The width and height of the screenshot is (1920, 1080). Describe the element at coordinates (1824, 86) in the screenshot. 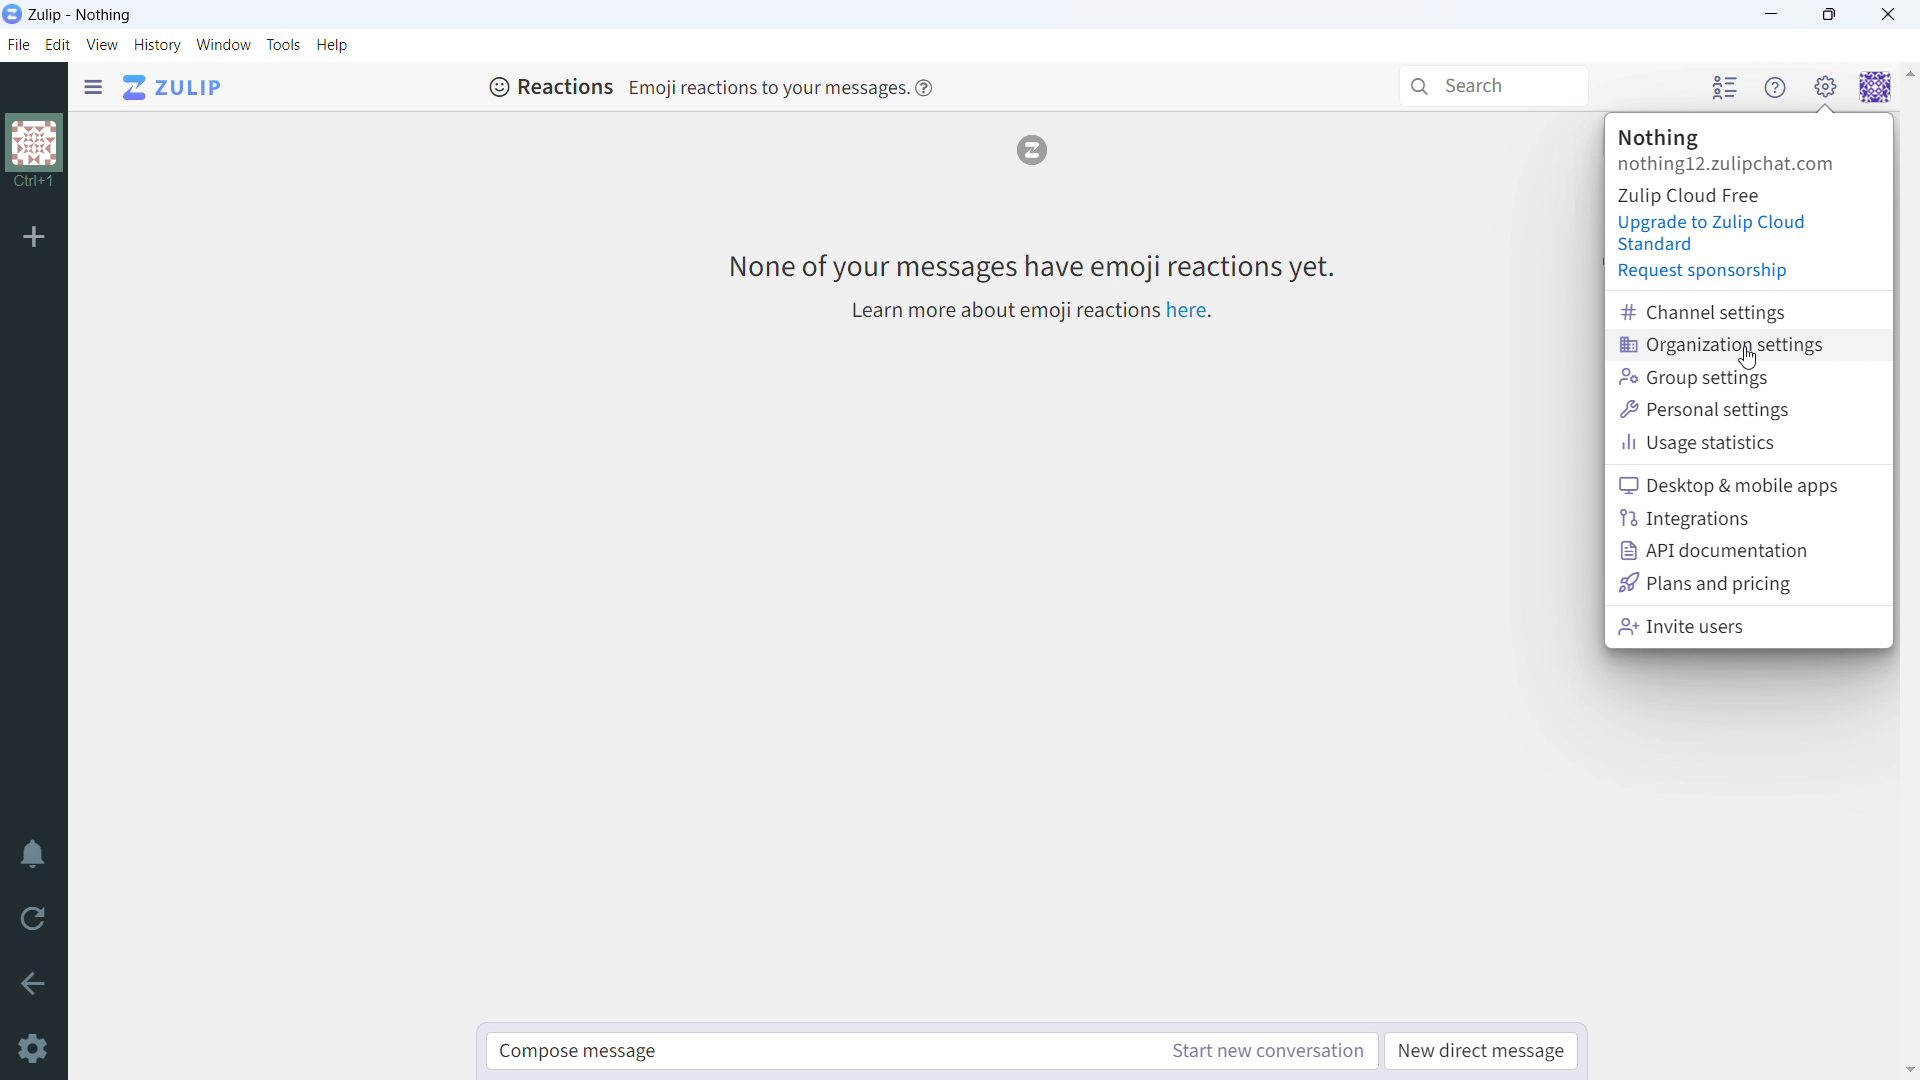

I see `main menu` at that location.